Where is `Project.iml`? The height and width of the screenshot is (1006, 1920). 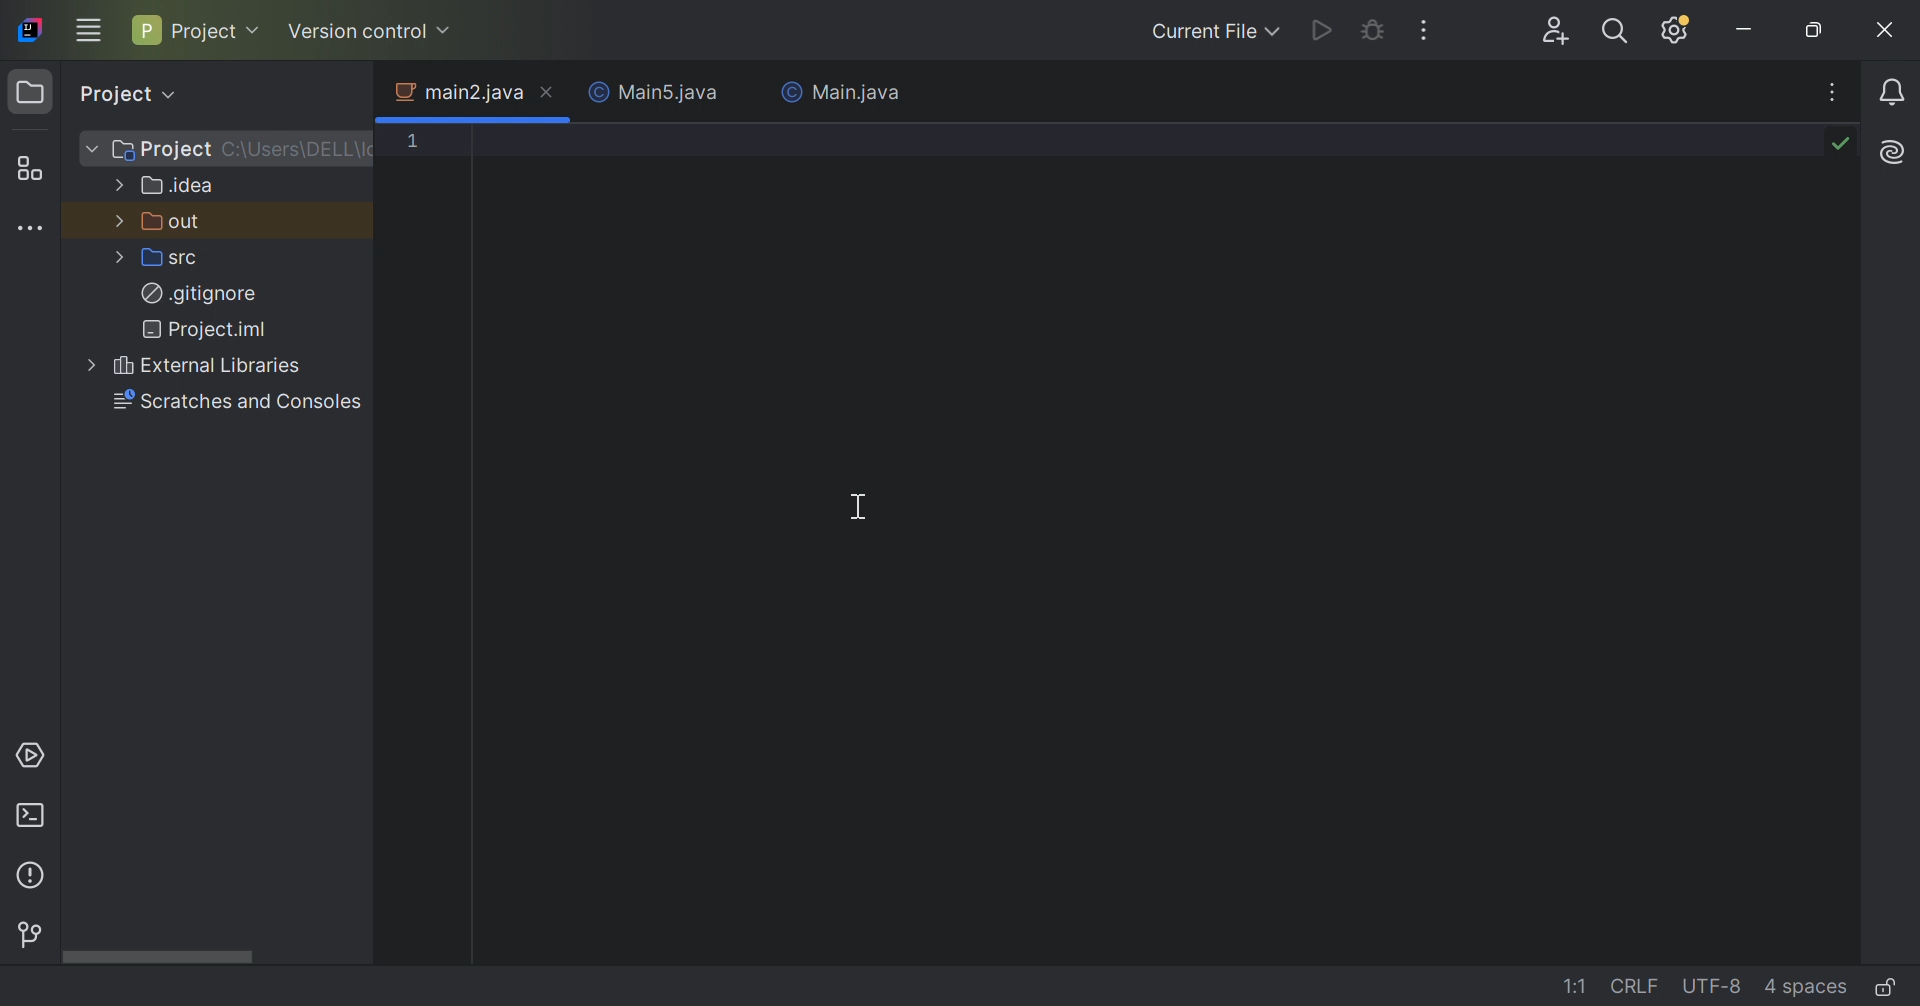 Project.iml is located at coordinates (207, 327).